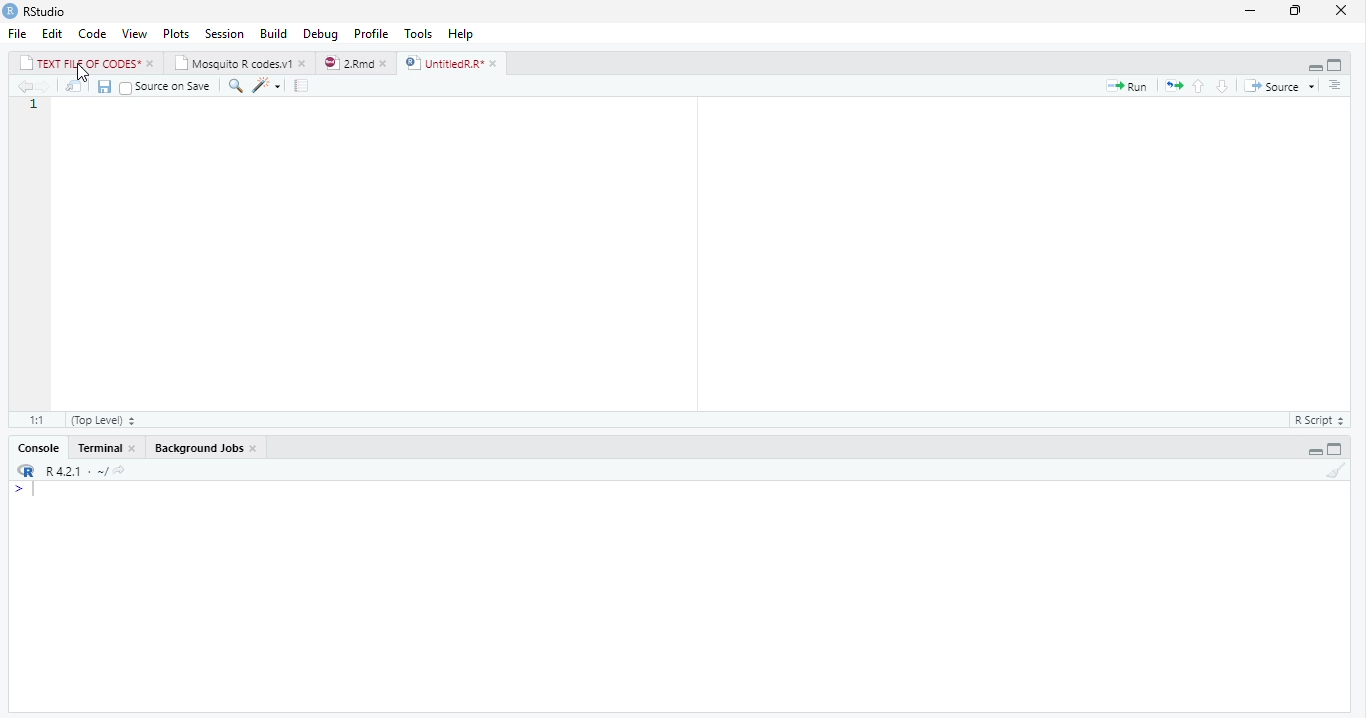 The width and height of the screenshot is (1366, 718). Describe the element at coordinates (1199, 87) in the screenshot. I see `previous section` at that location.